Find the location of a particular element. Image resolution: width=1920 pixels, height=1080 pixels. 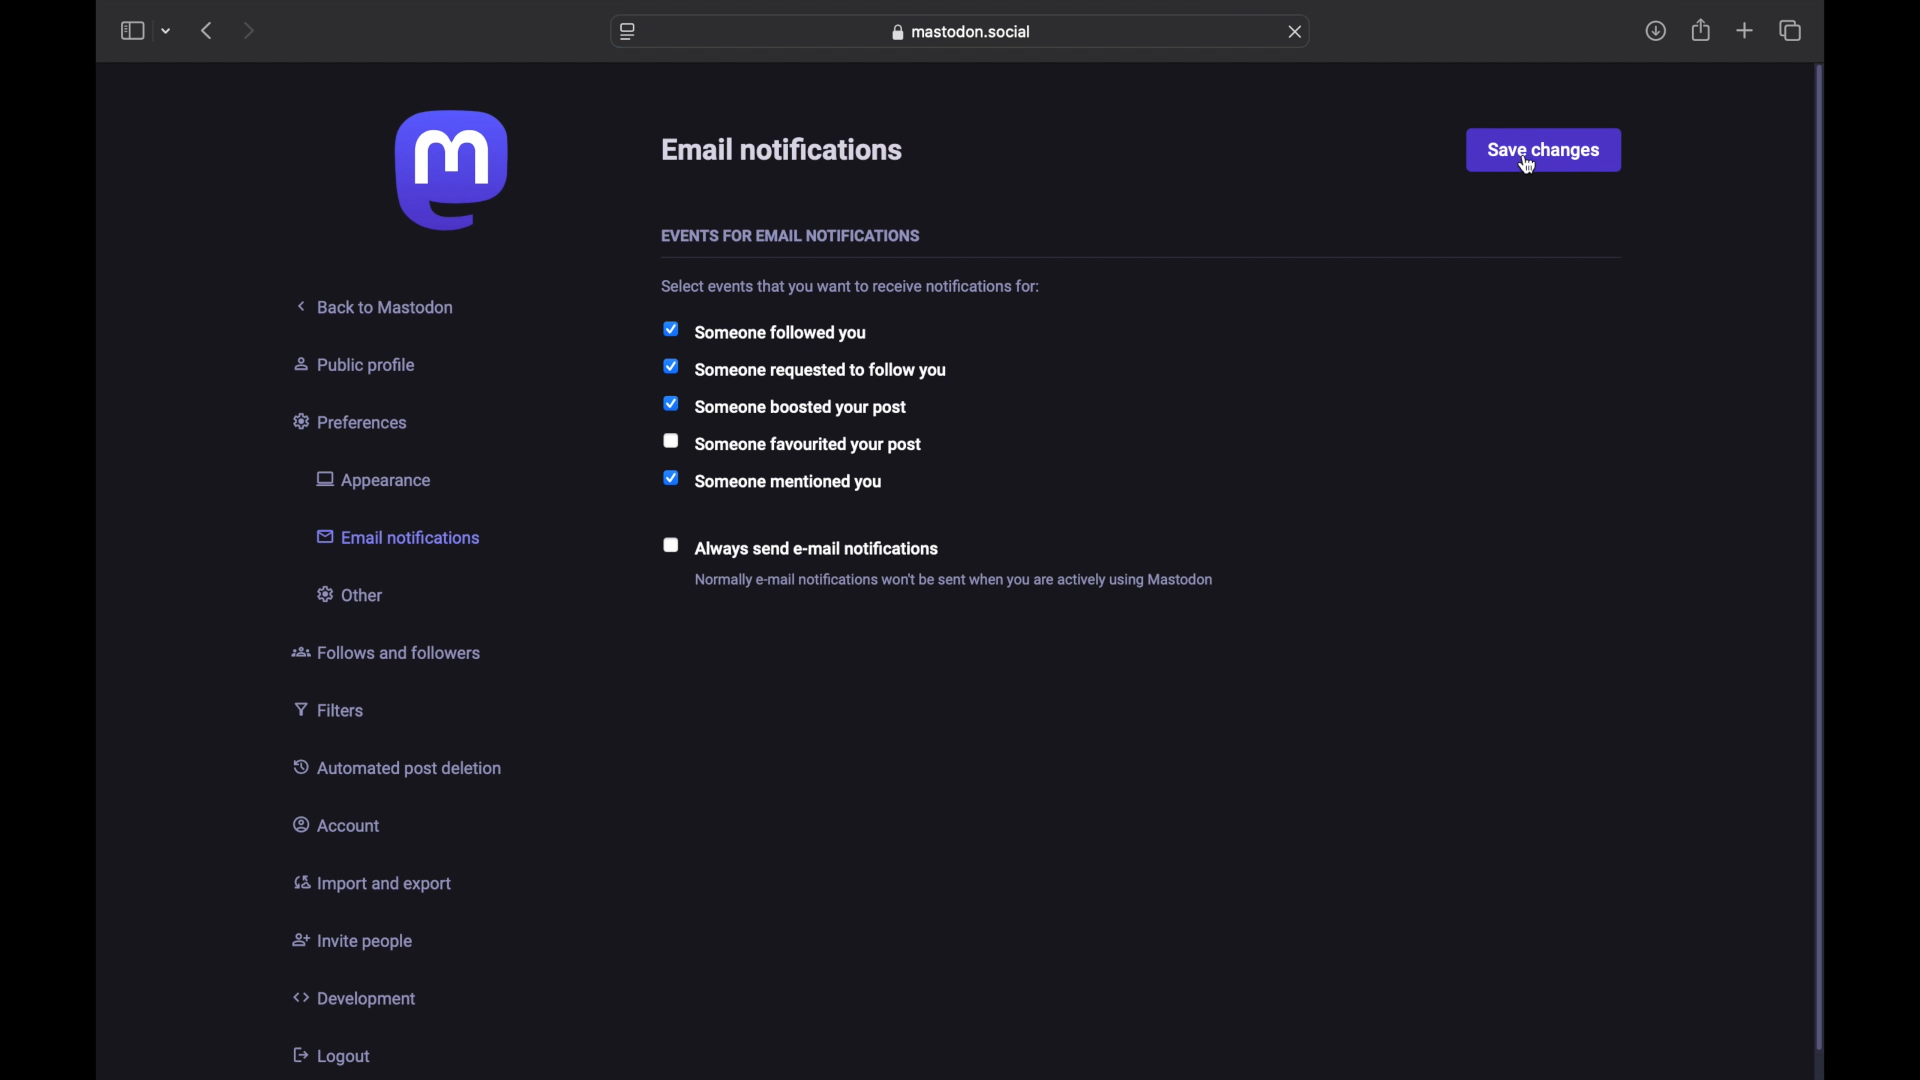

public profile is located at coordinates (355, 364).